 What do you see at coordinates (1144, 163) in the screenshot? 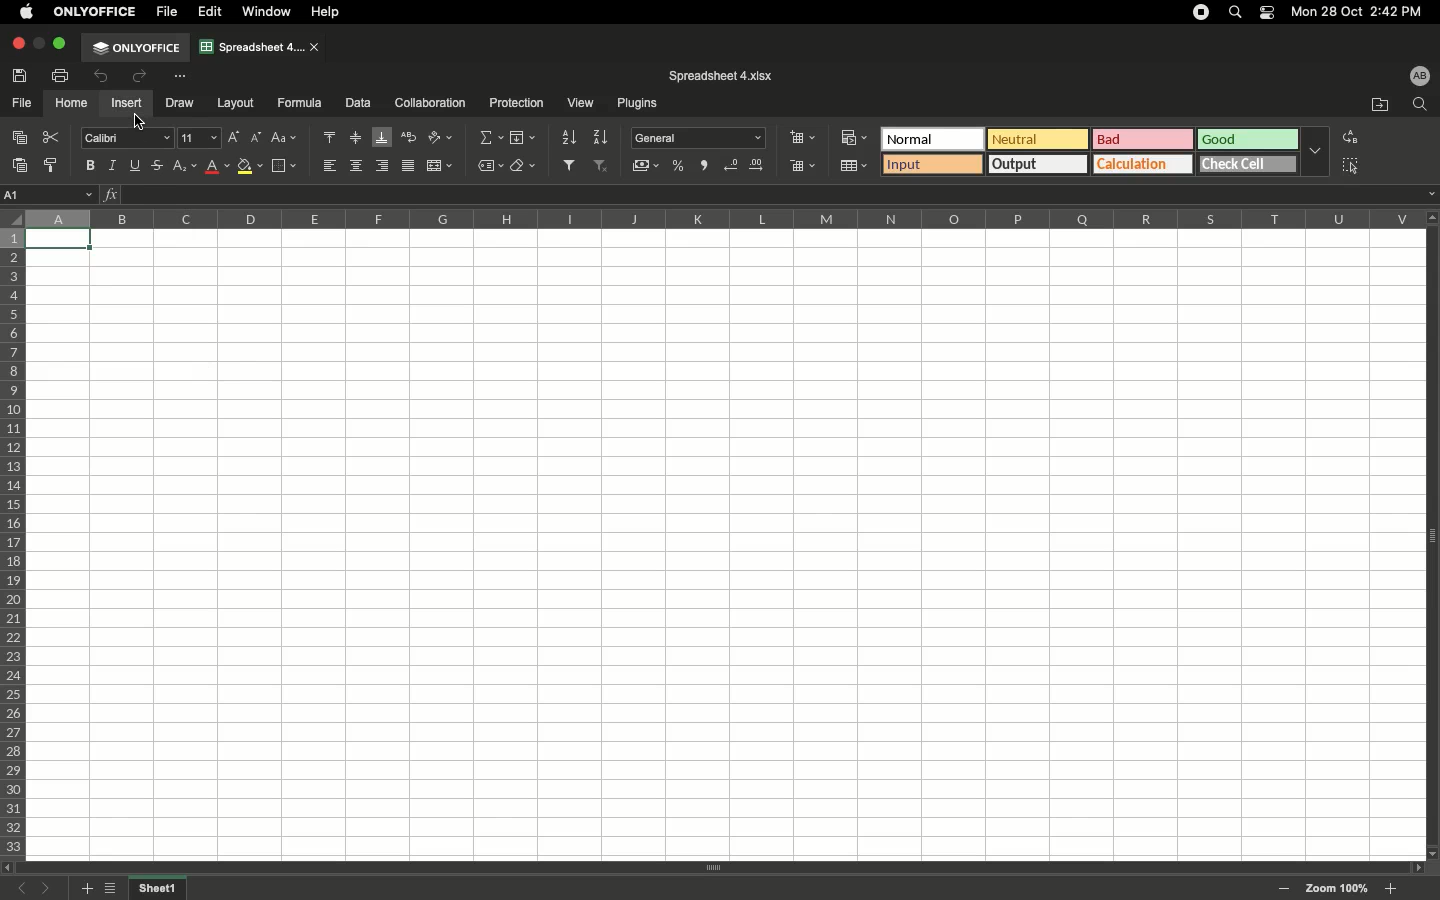
I see `Calculation` at bounding box center [1144, 163].